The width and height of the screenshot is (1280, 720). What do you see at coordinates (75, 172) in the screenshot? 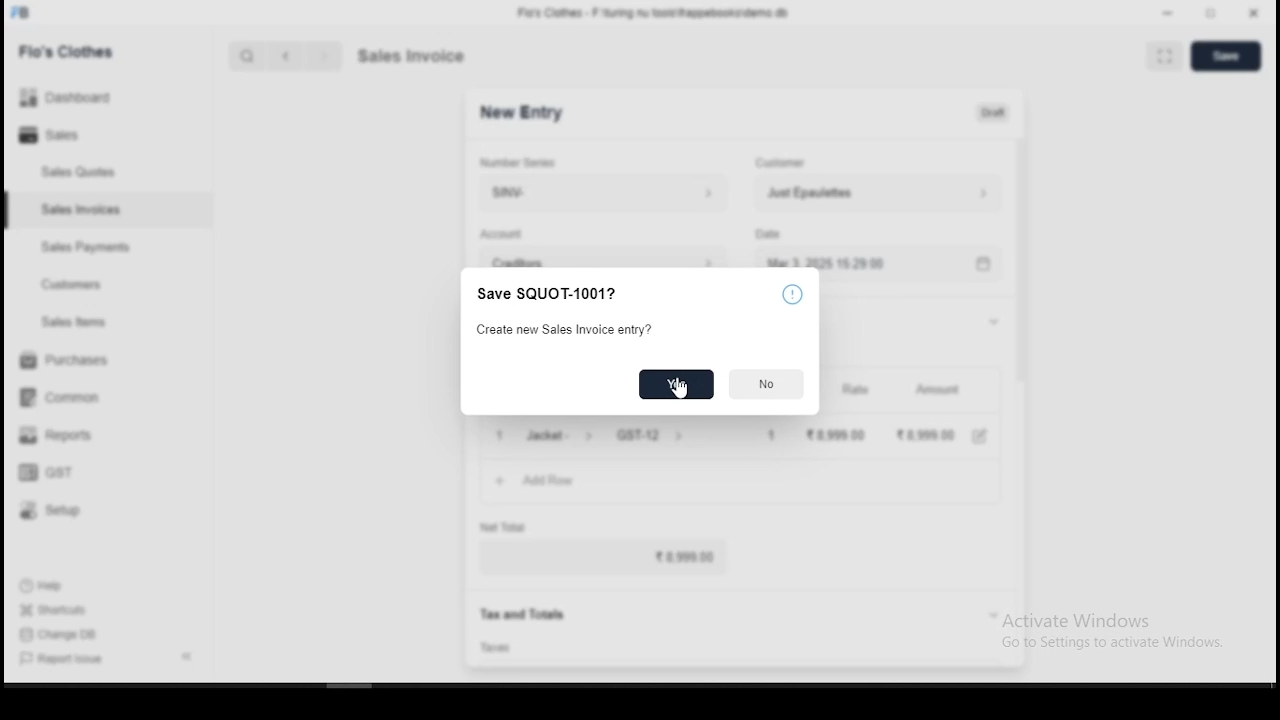
I see `sales` at bounding box center [75, 172].